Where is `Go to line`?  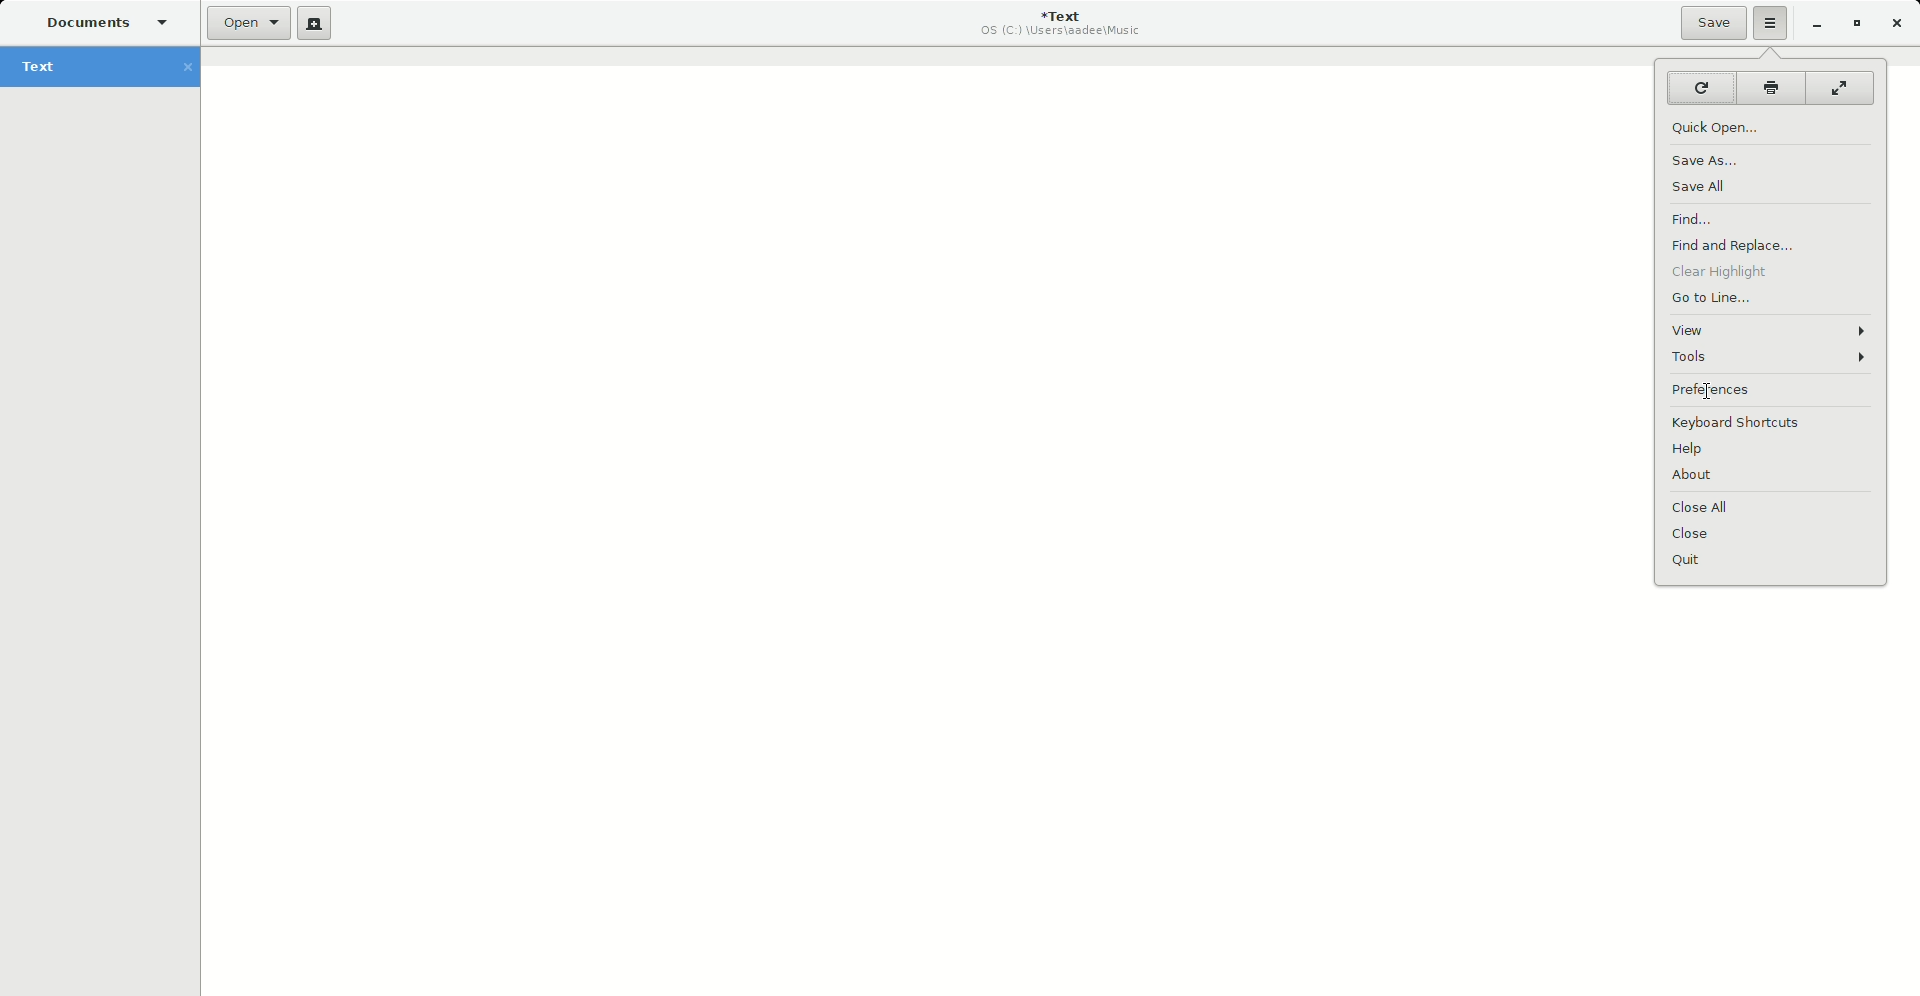
Go to line is located at coordinates (1718, 301).